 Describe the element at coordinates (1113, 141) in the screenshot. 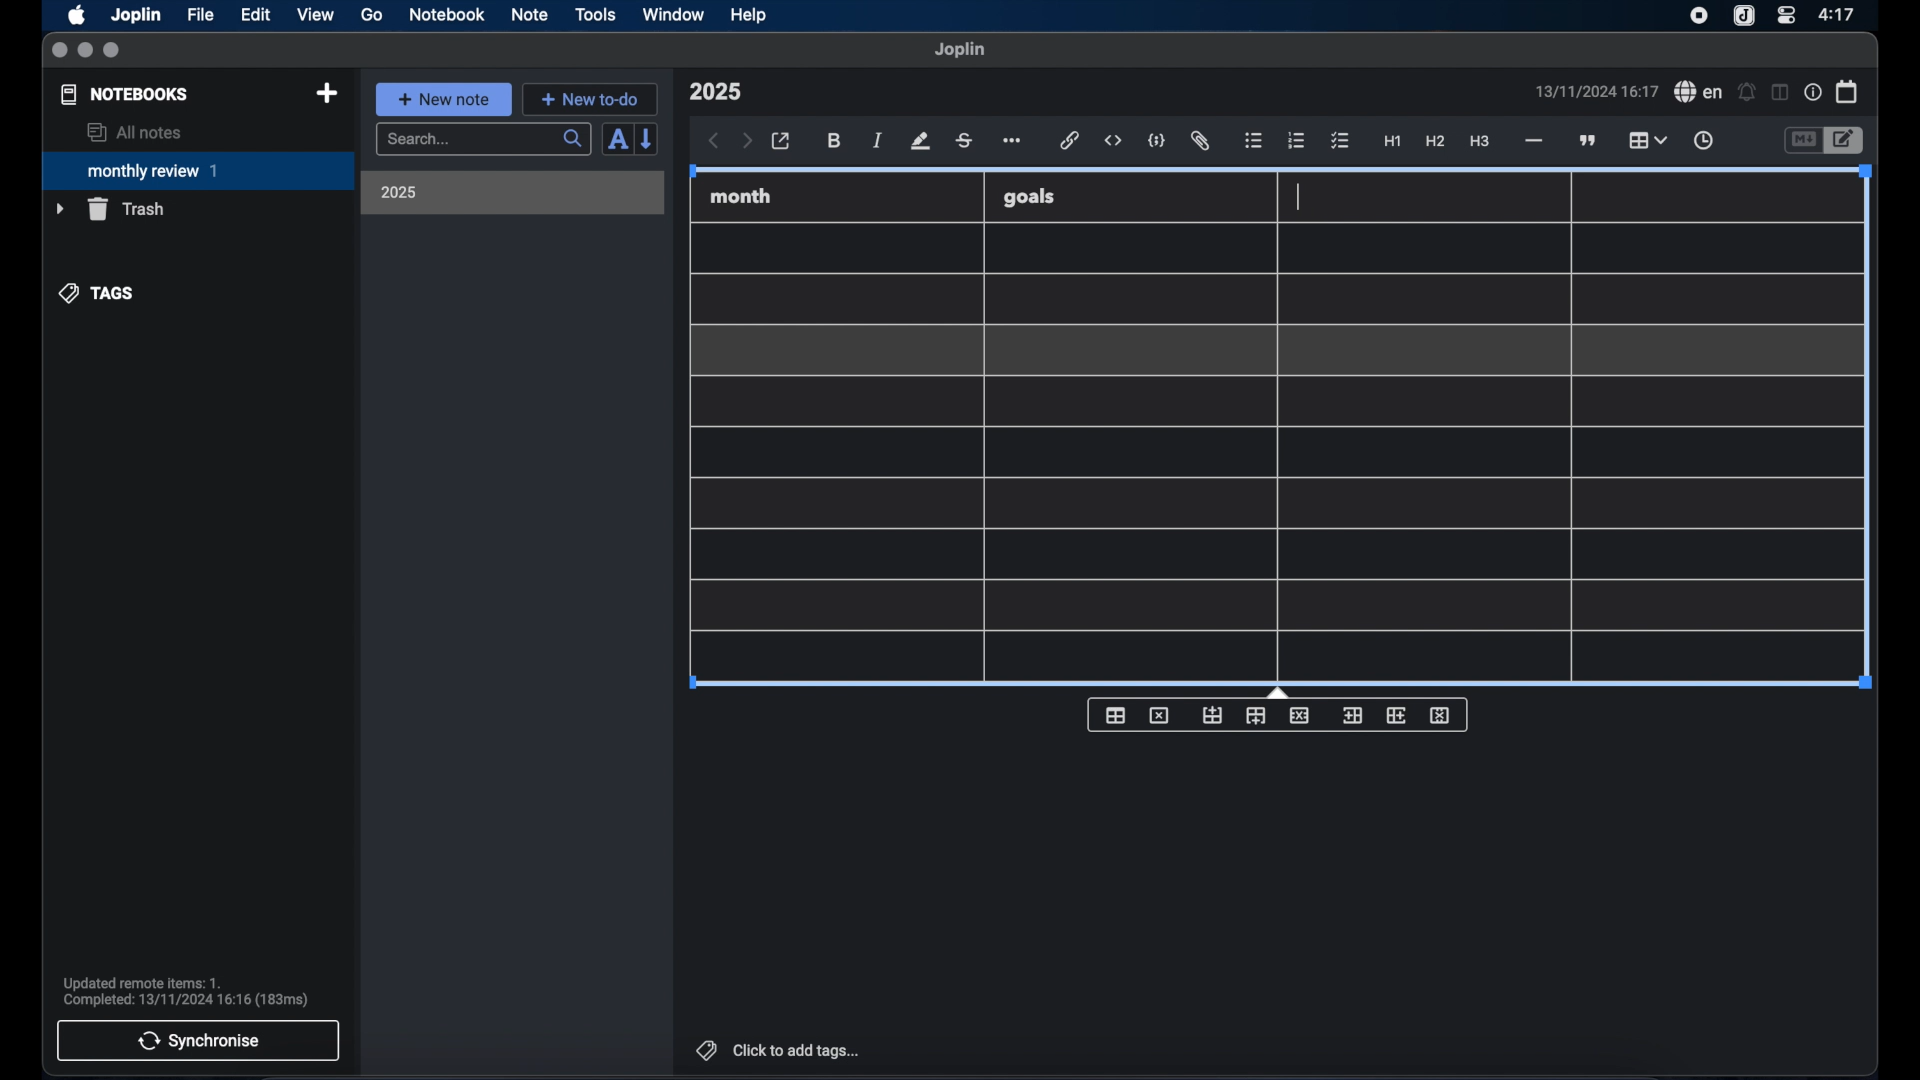

I see `inline code` at that location.